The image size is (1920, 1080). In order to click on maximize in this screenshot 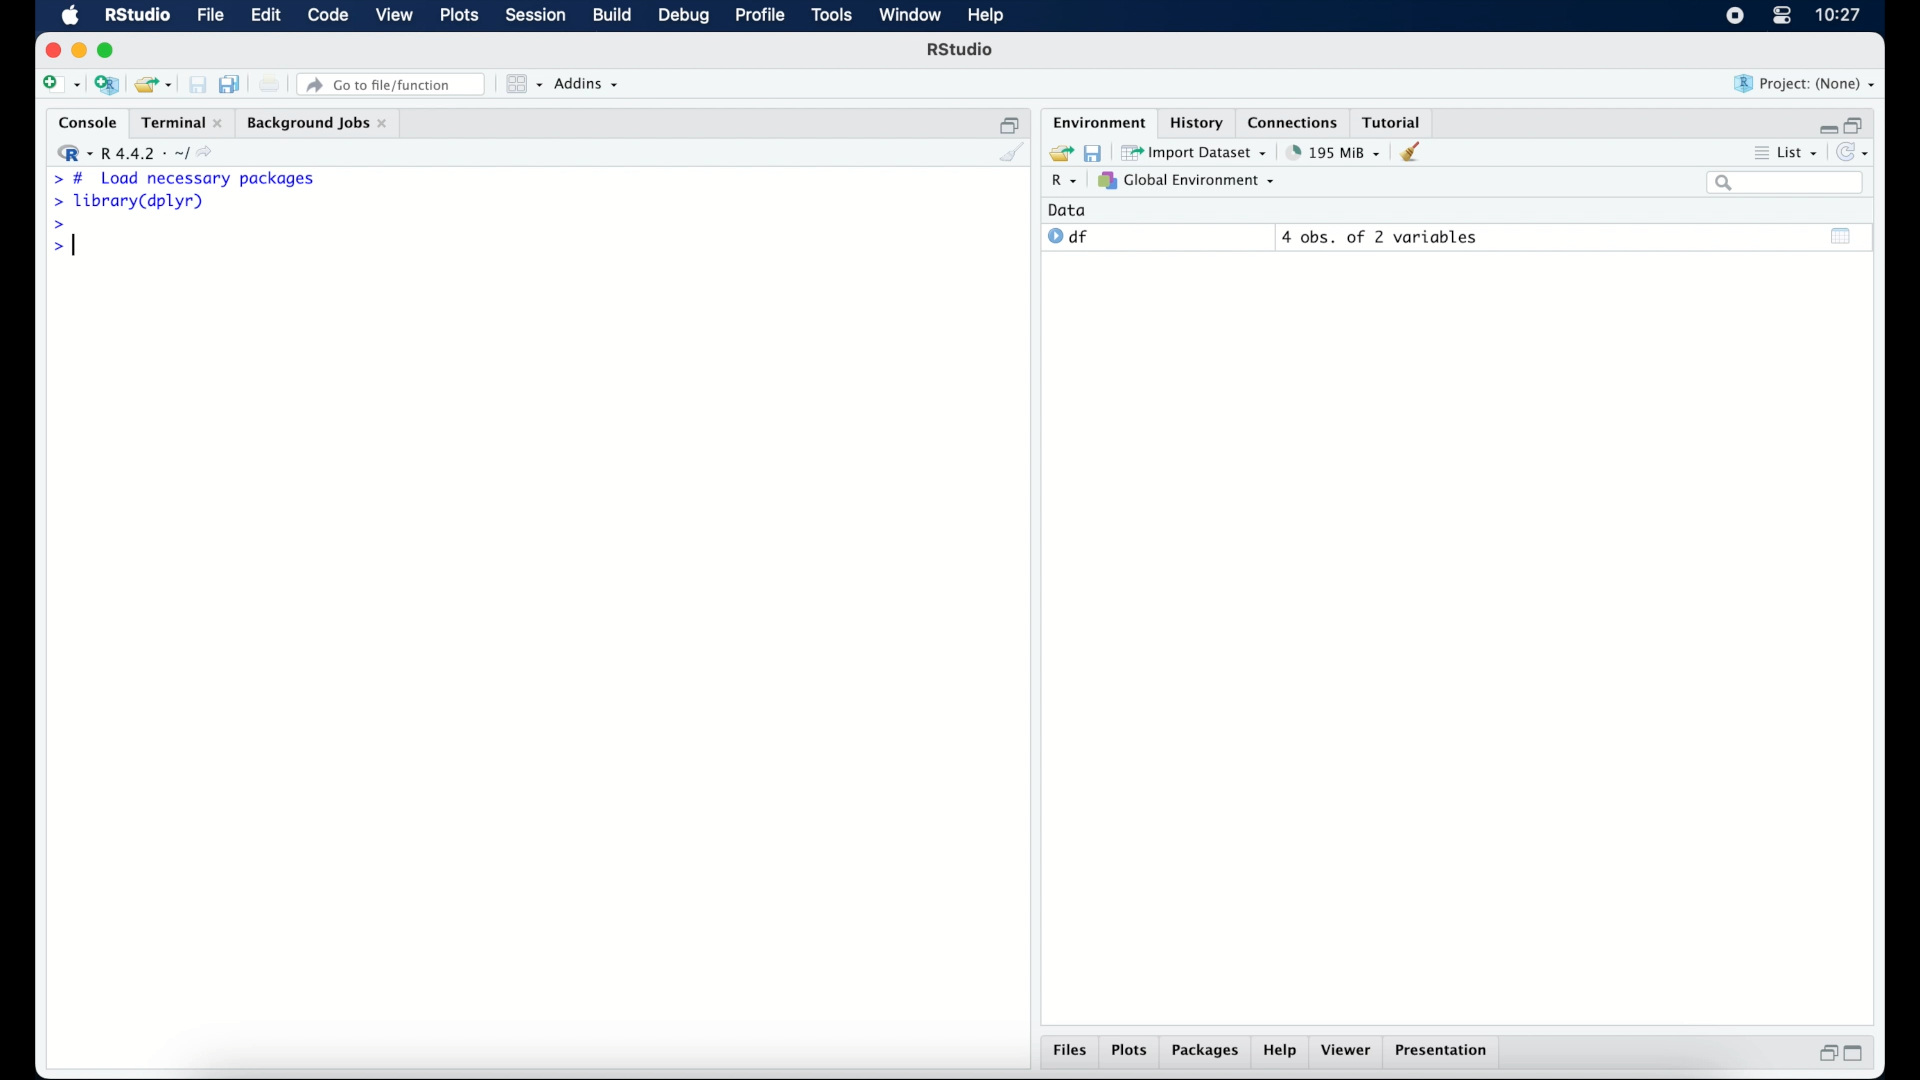, I will do `click(109, 50)`.